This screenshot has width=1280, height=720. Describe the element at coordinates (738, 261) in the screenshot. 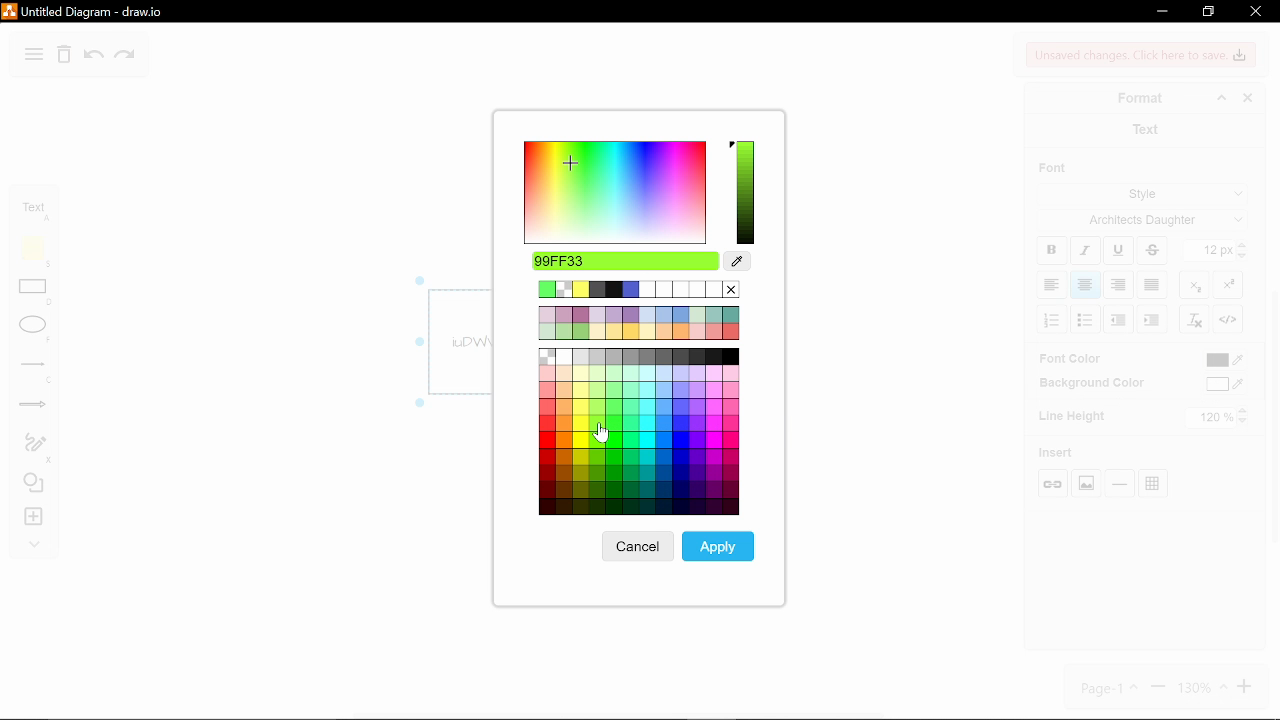

I see `color picker` at that location.